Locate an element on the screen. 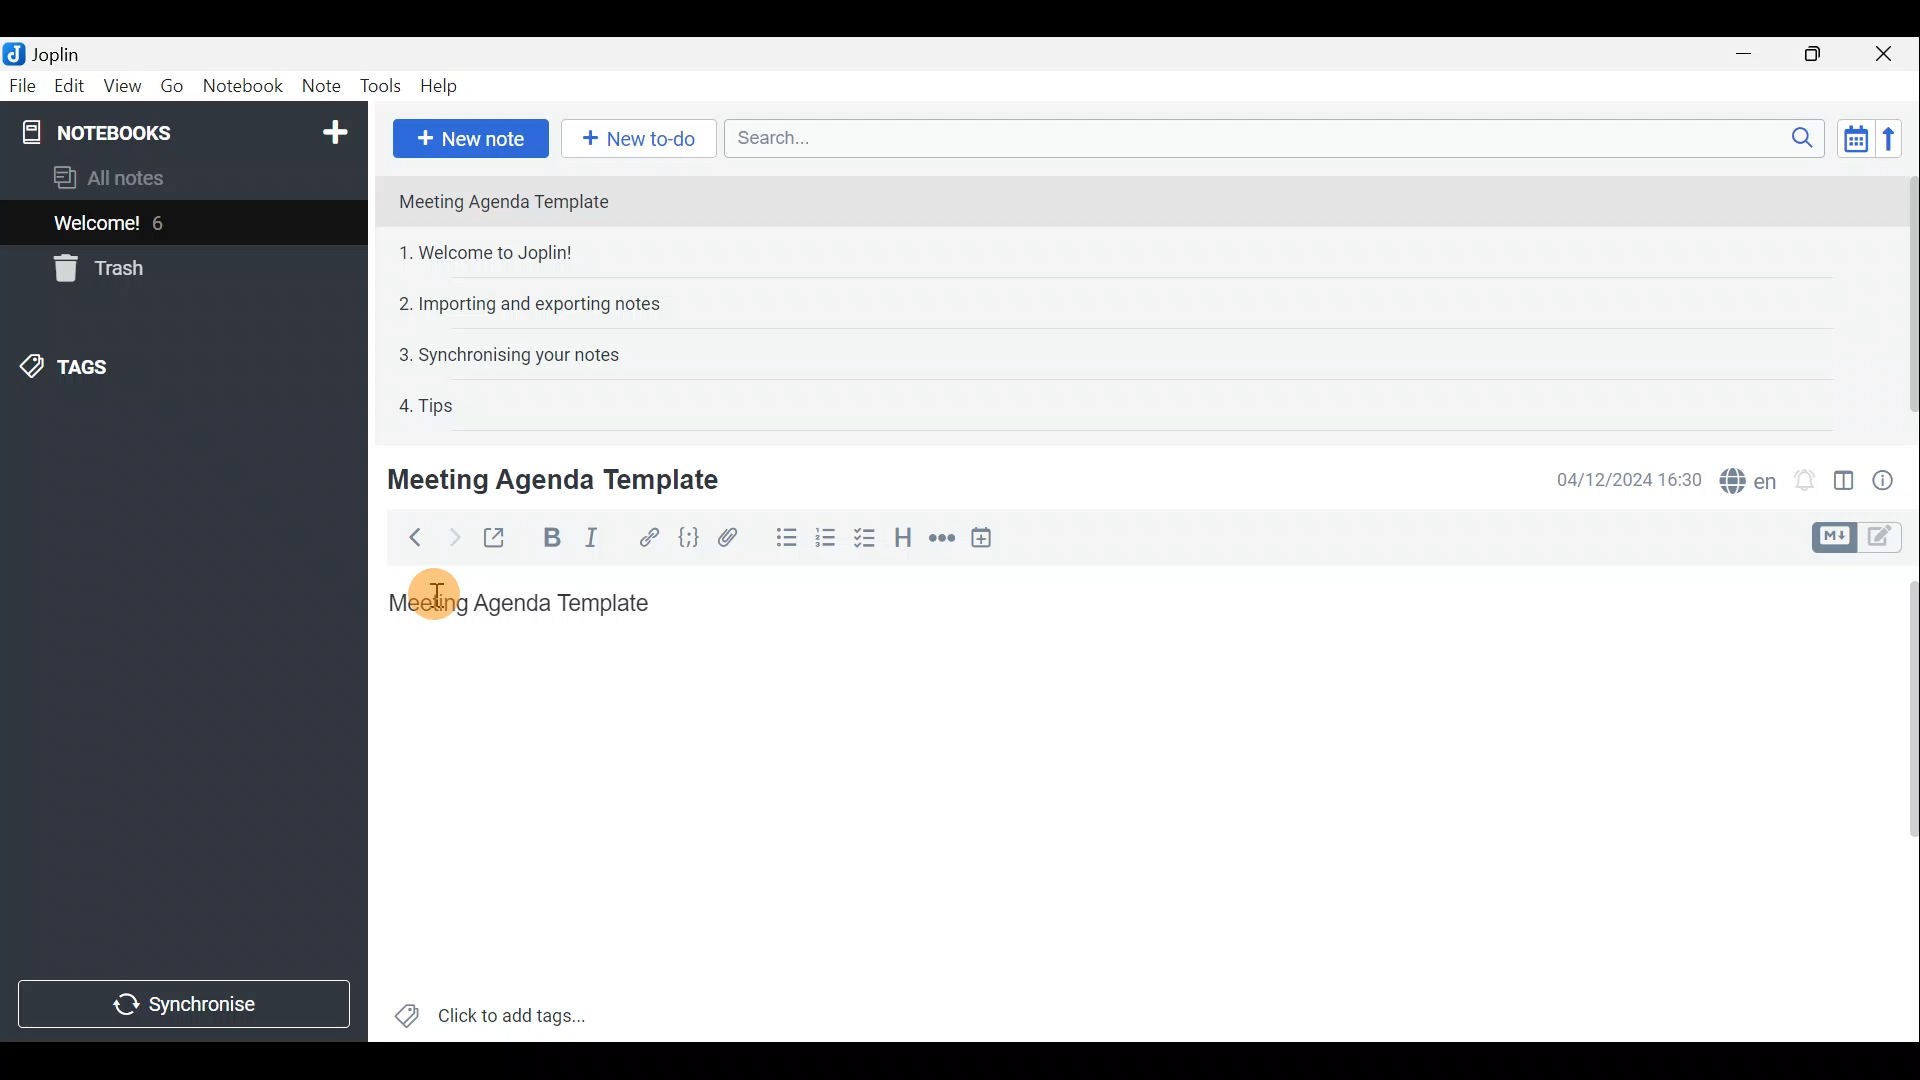  Synchronise is located at coordinates (185, 1006).